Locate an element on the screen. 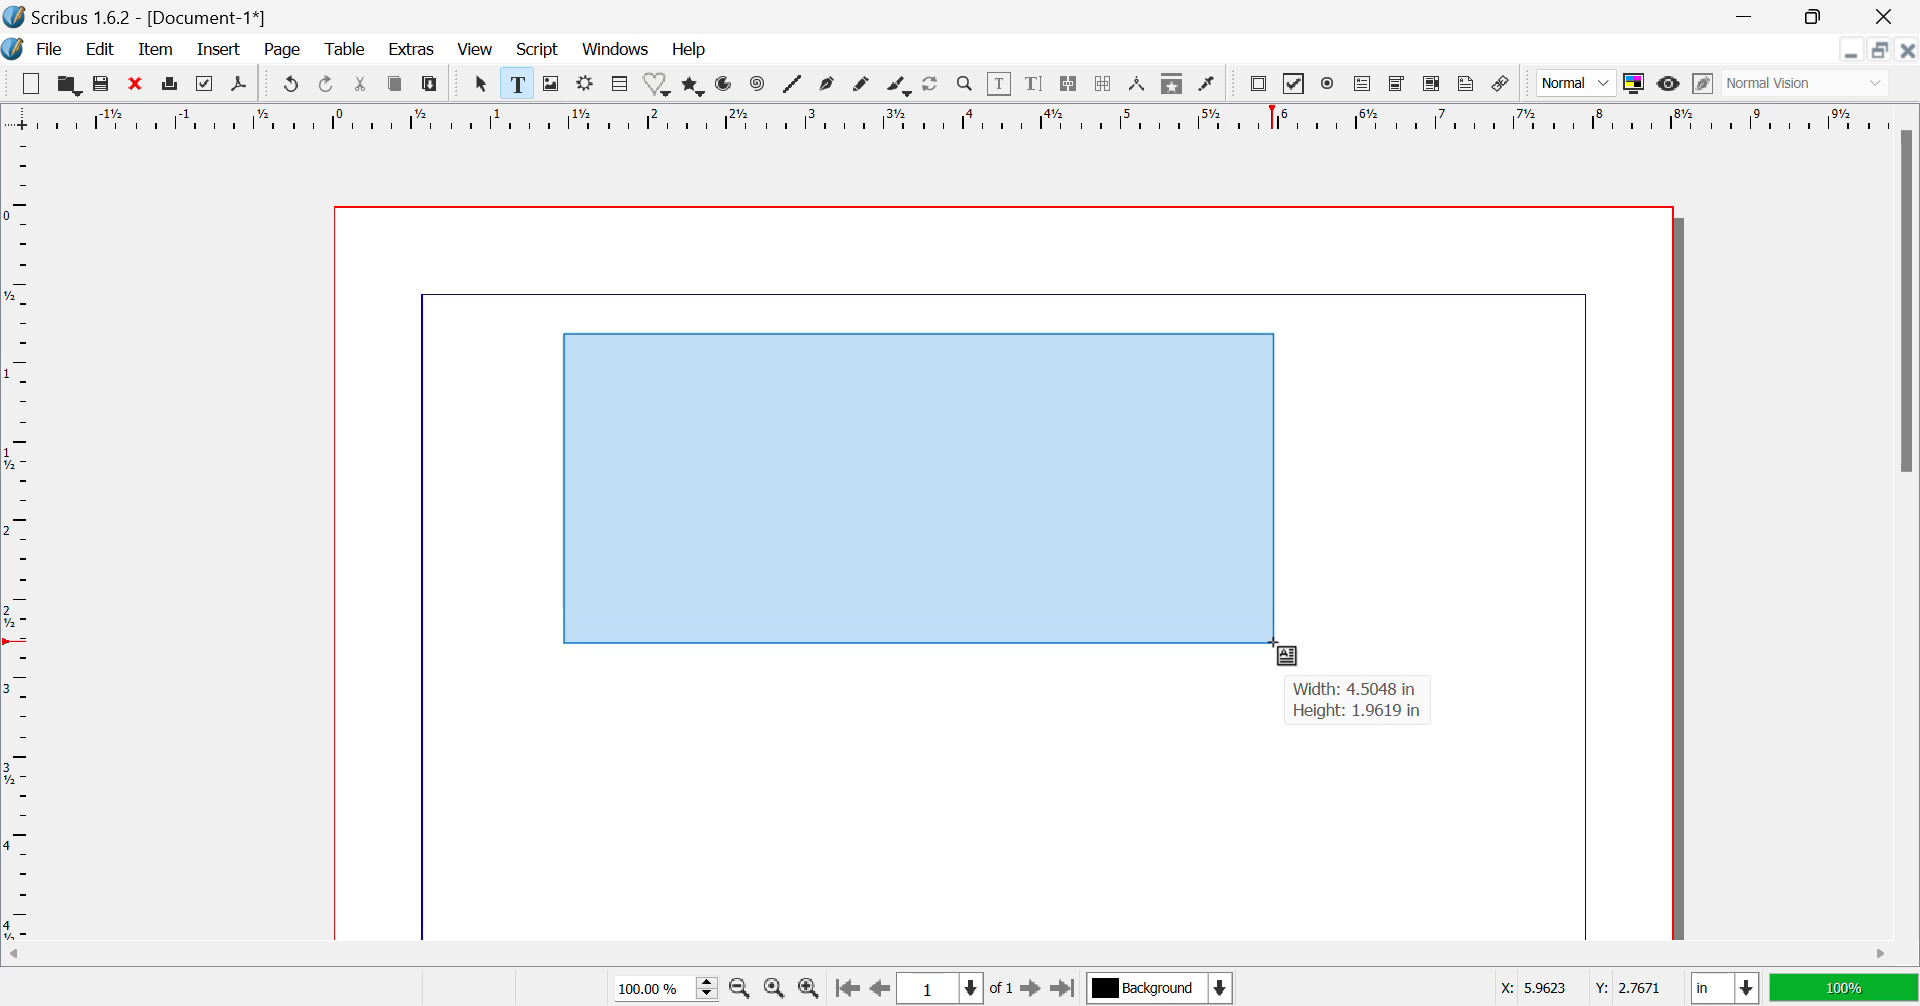 Image resolution: width=1920 pixels, height=1006 pixels. Link annotation is located at coordinates (1505, 85).